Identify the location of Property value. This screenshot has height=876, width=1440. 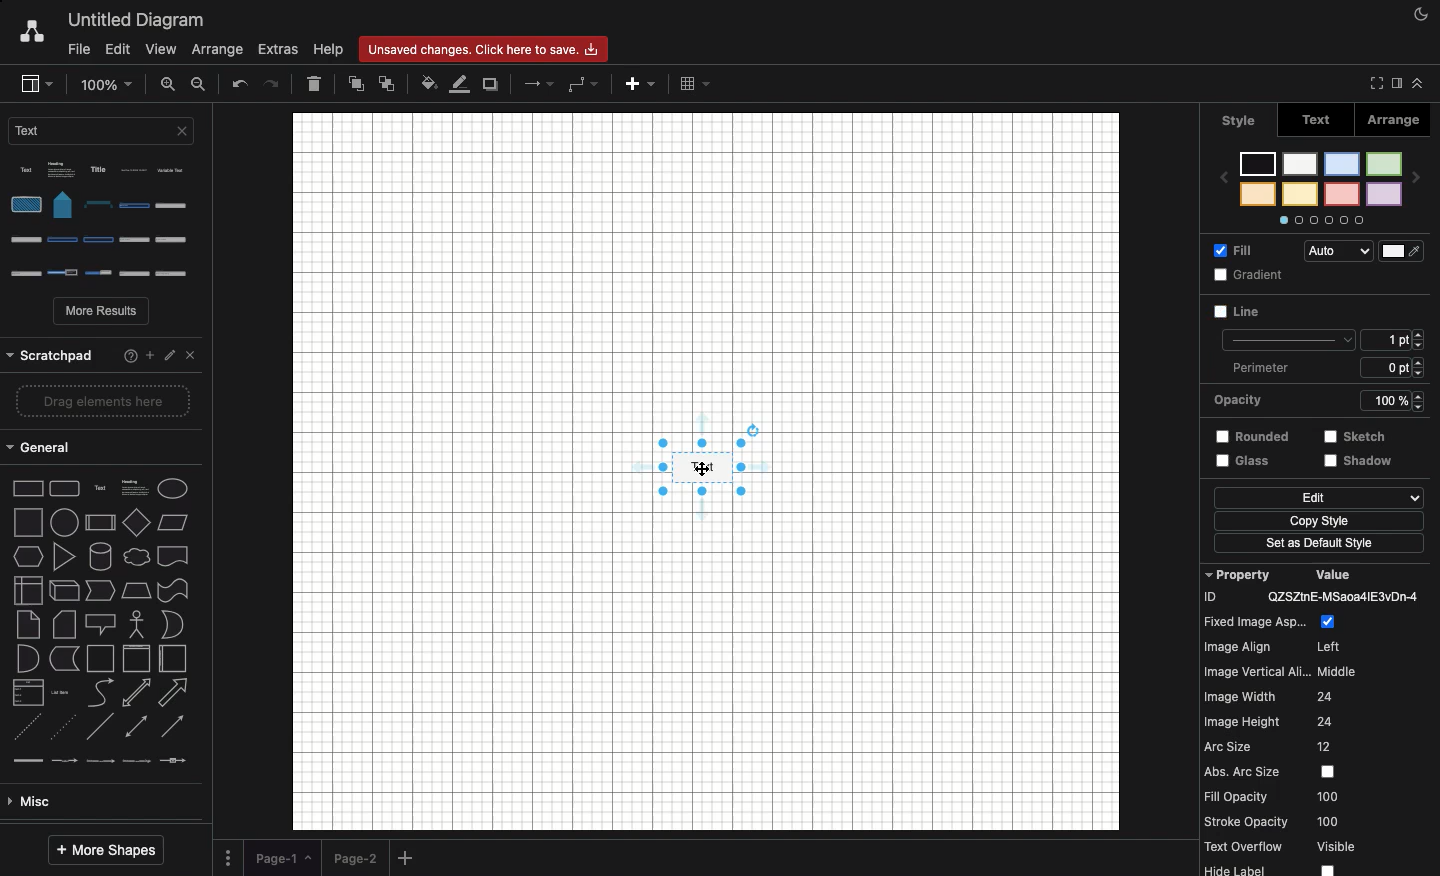
(1320, 717).